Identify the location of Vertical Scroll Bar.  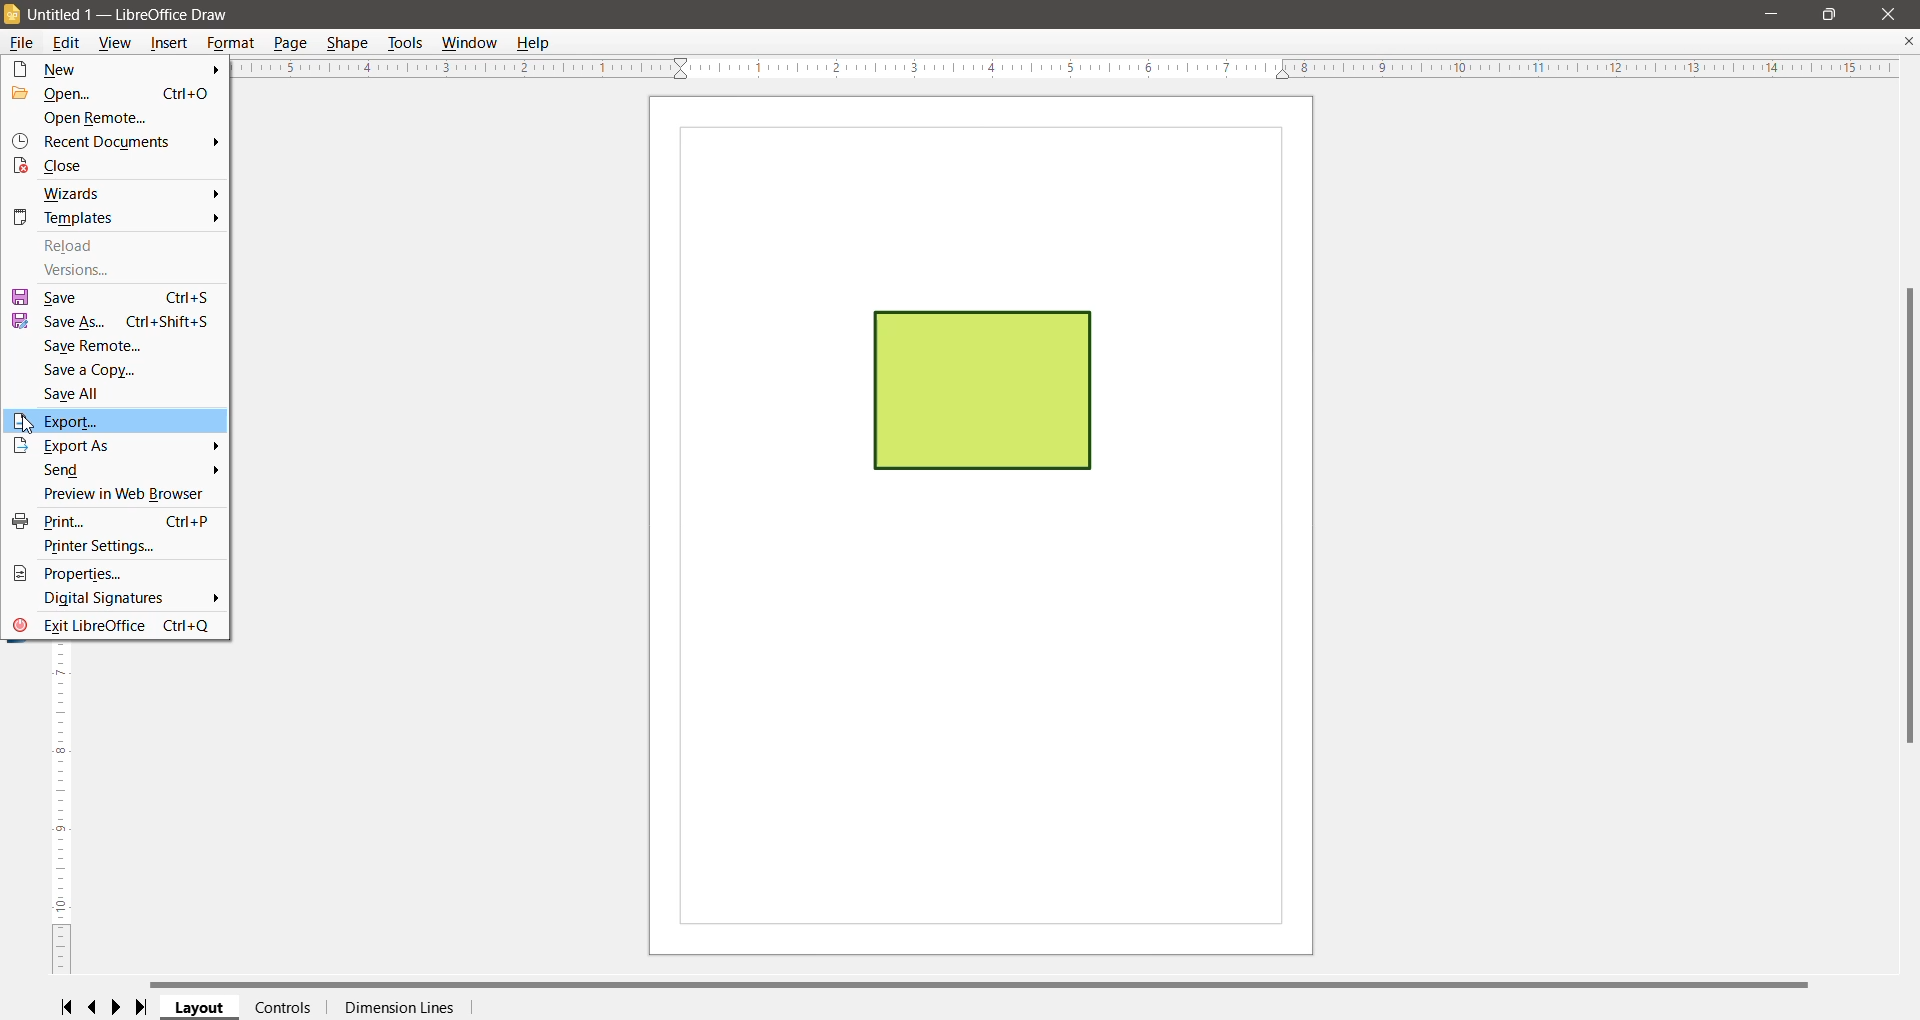
(1906, 515).